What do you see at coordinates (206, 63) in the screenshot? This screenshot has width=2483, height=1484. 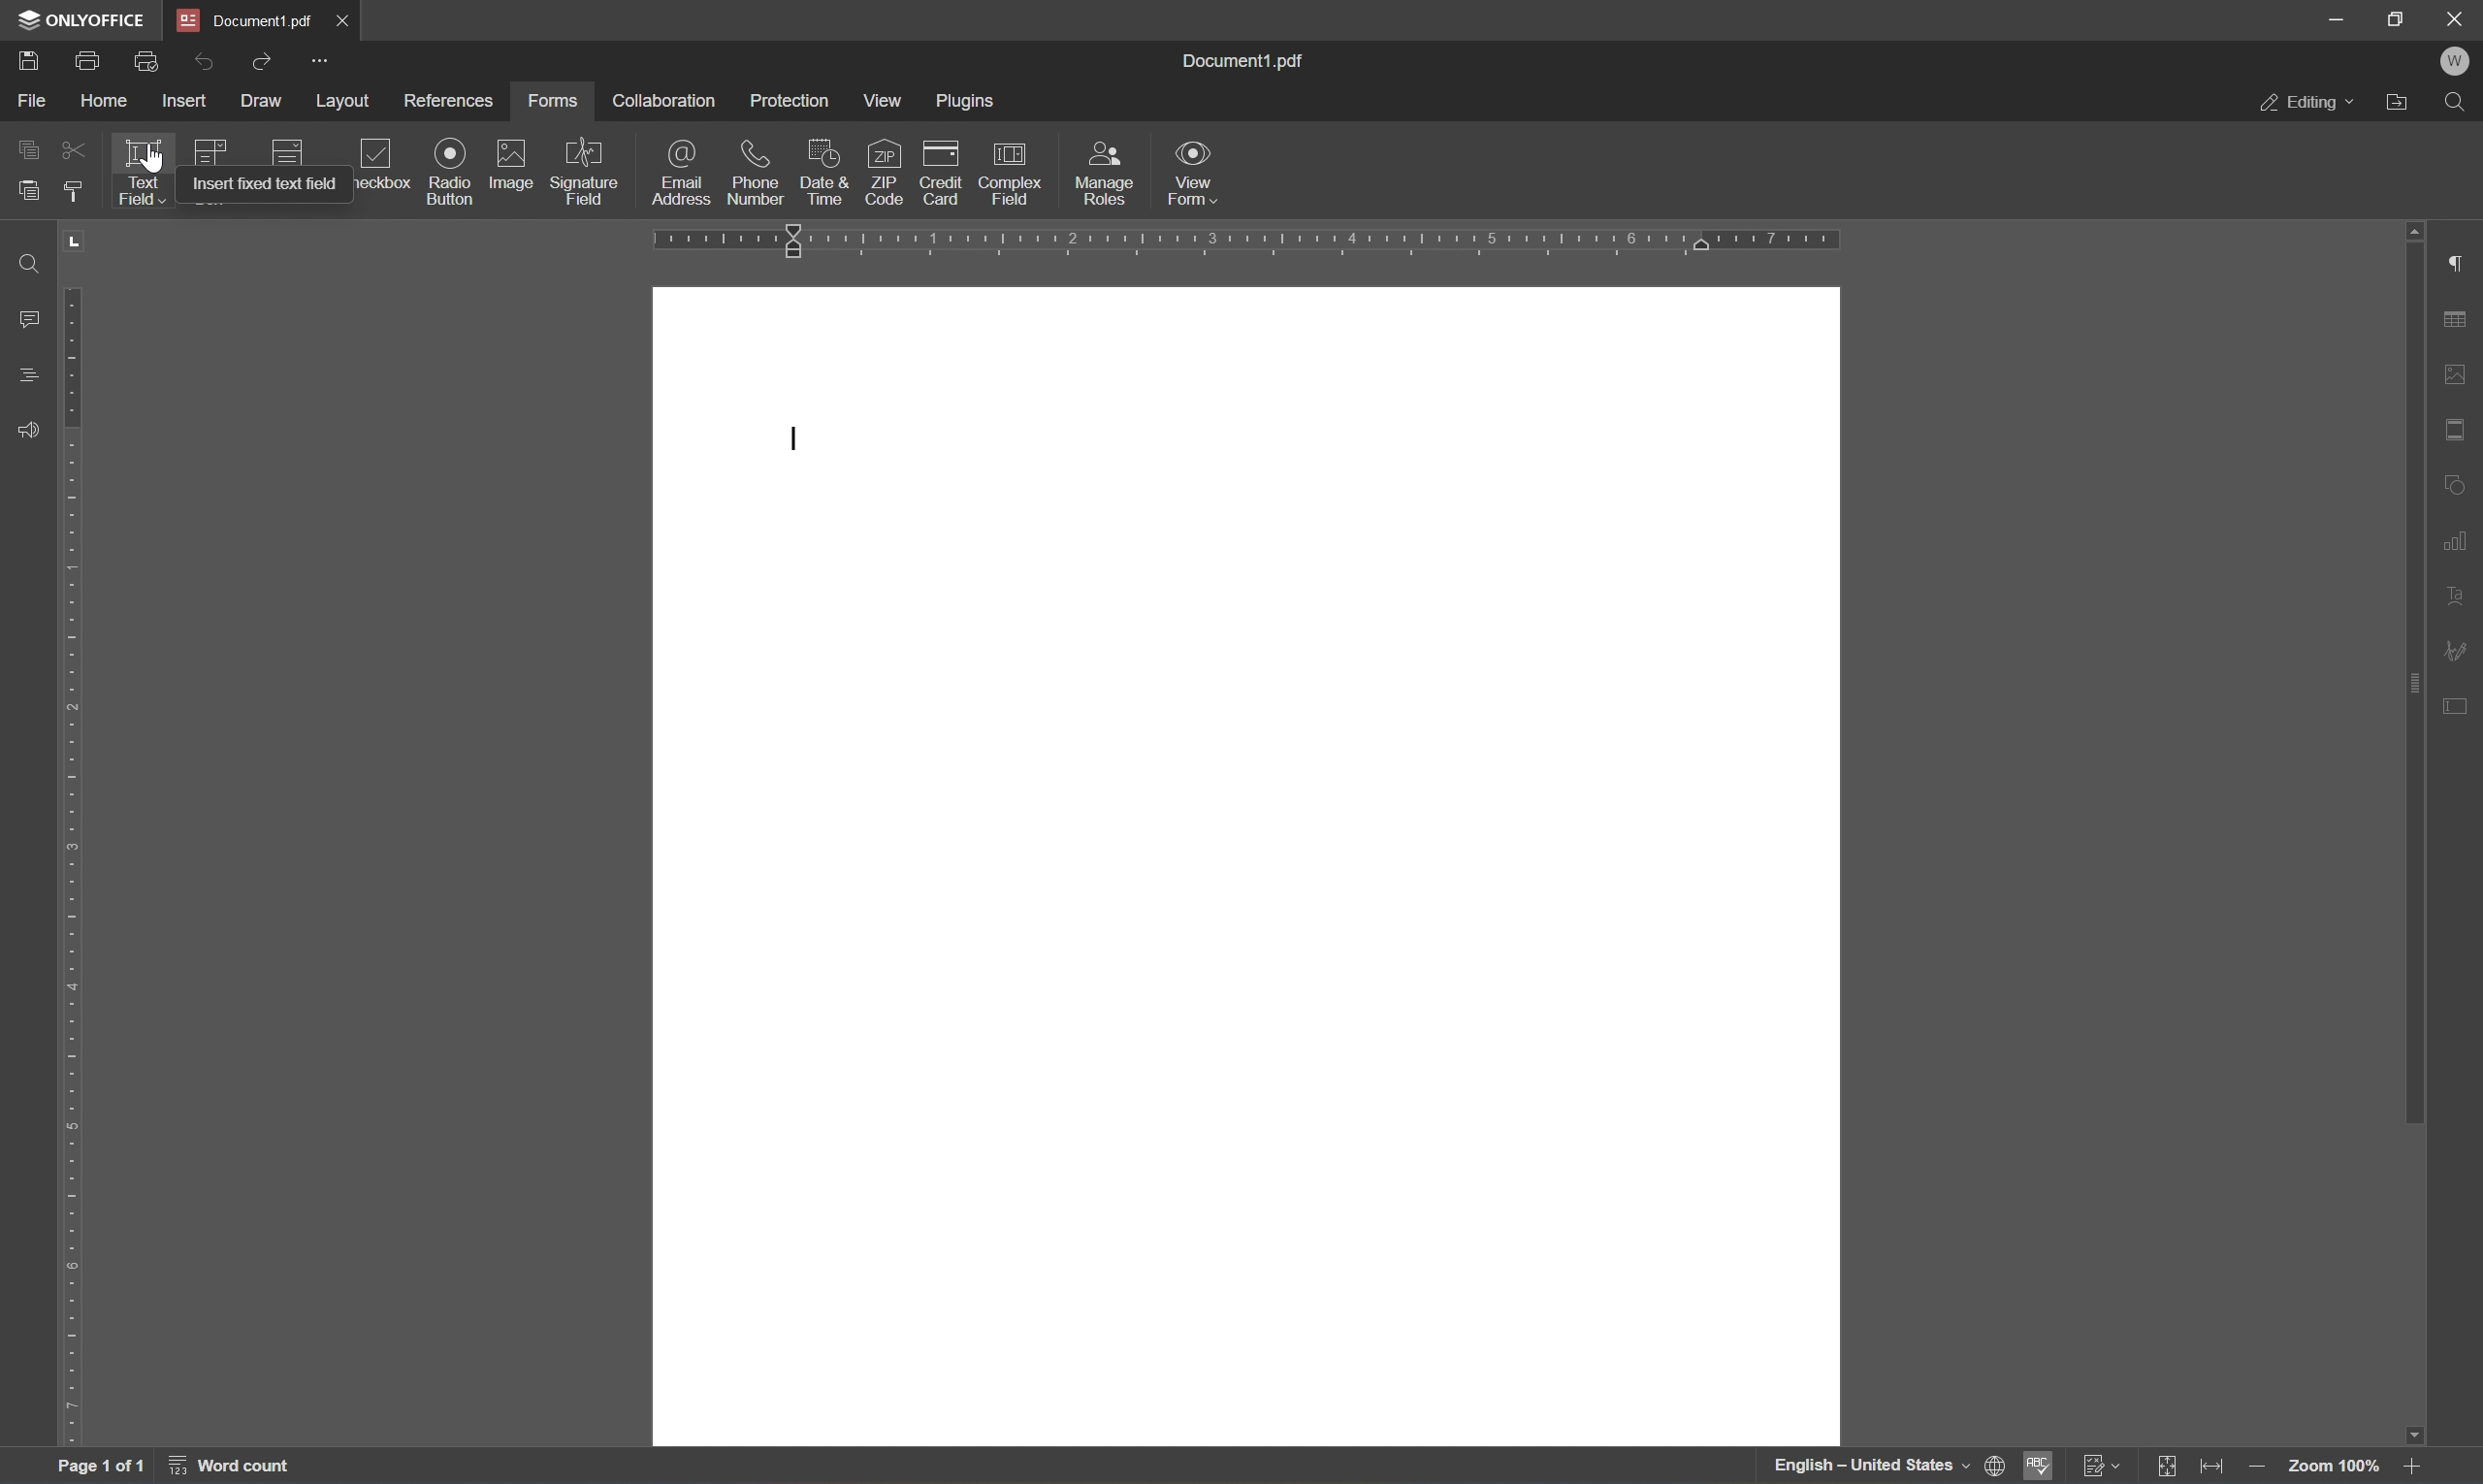 I see `redo` at bounding box center [206, 63].